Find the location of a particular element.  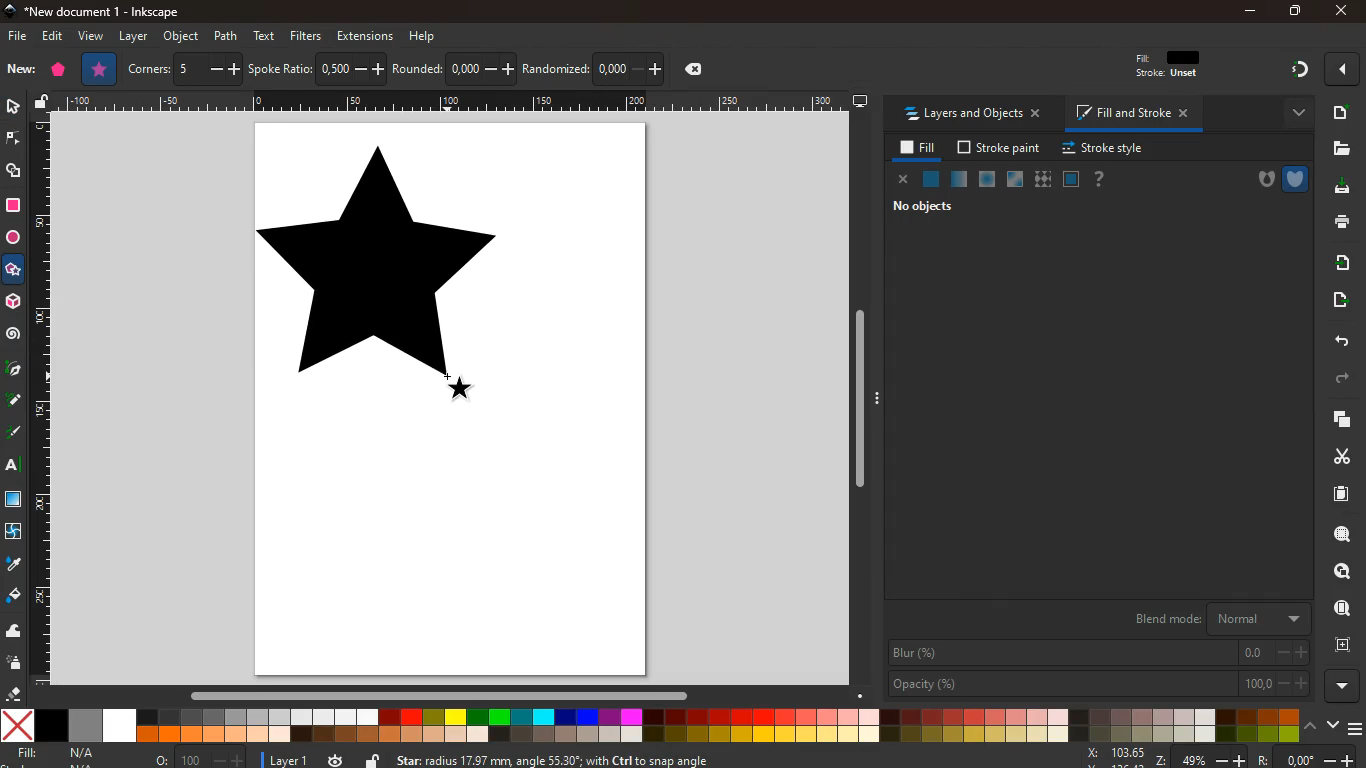

new is located at coordinates (20, 69).